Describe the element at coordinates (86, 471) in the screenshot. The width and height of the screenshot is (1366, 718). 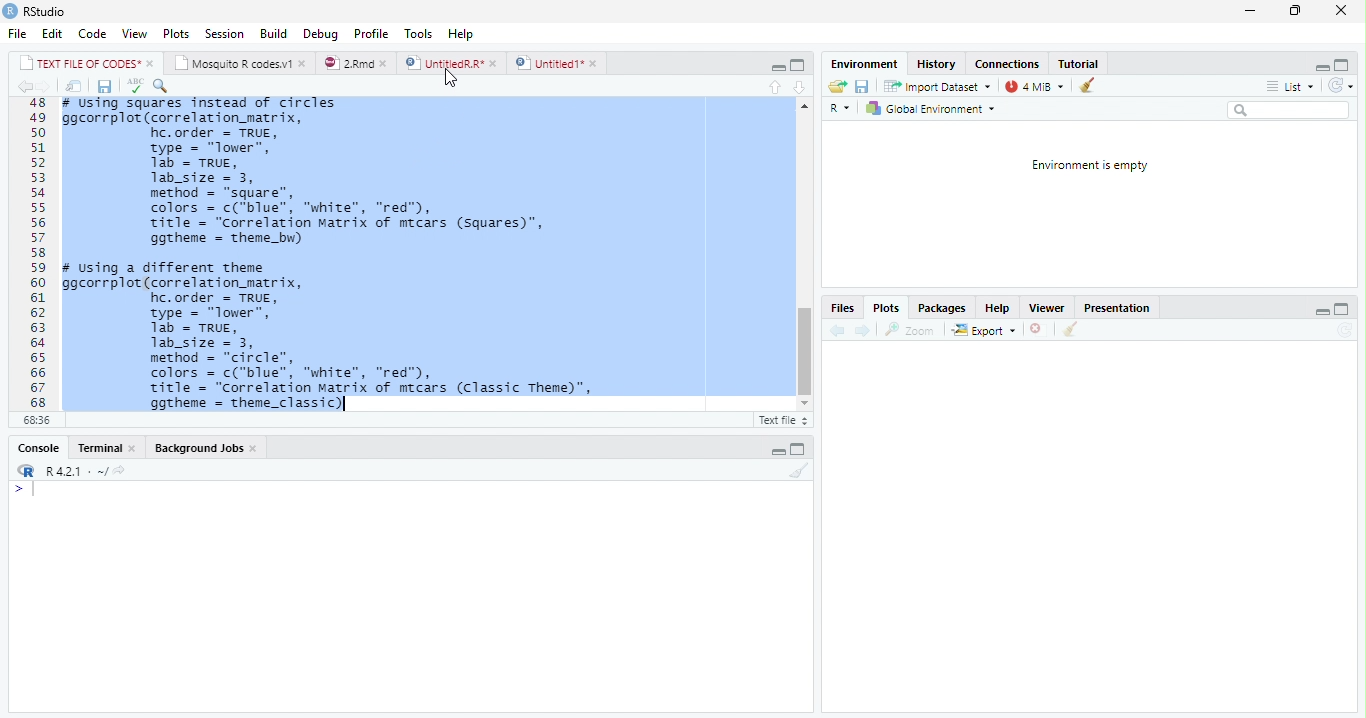
I see `R421 - ~/` at that location.